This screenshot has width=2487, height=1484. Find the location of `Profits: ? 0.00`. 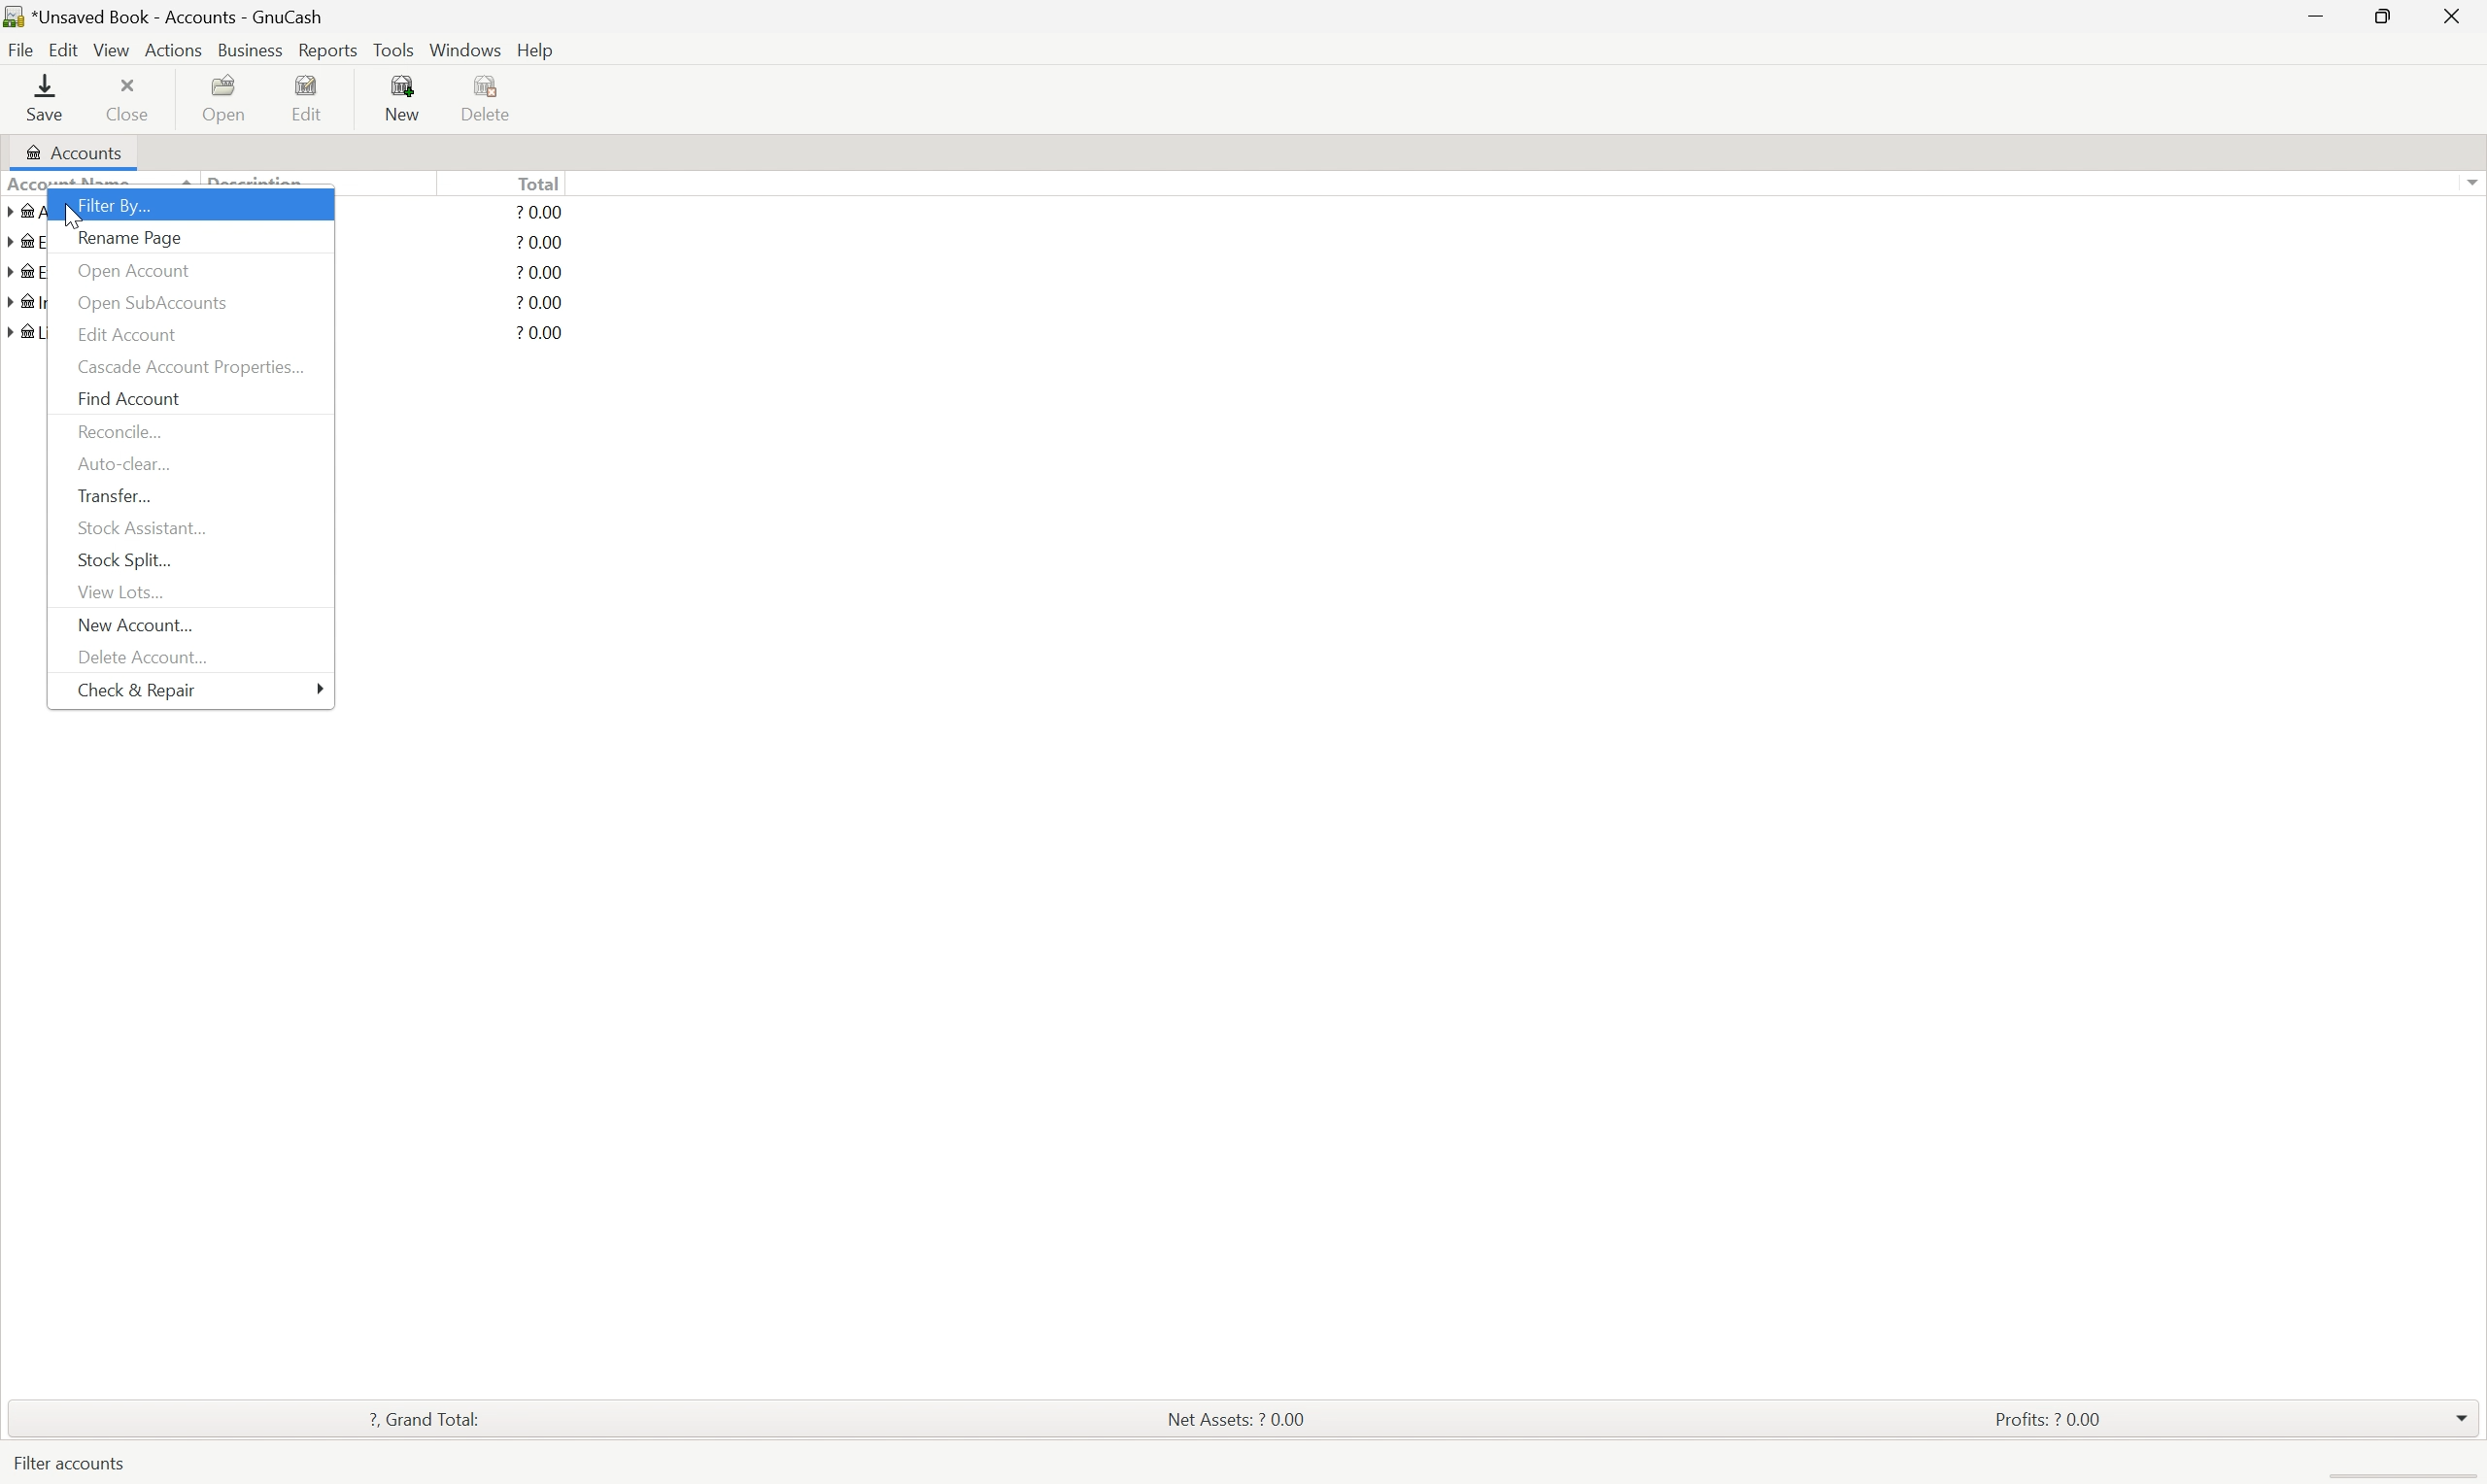

Profits: ? 0.00 is located at coordinates (2046, 1419).